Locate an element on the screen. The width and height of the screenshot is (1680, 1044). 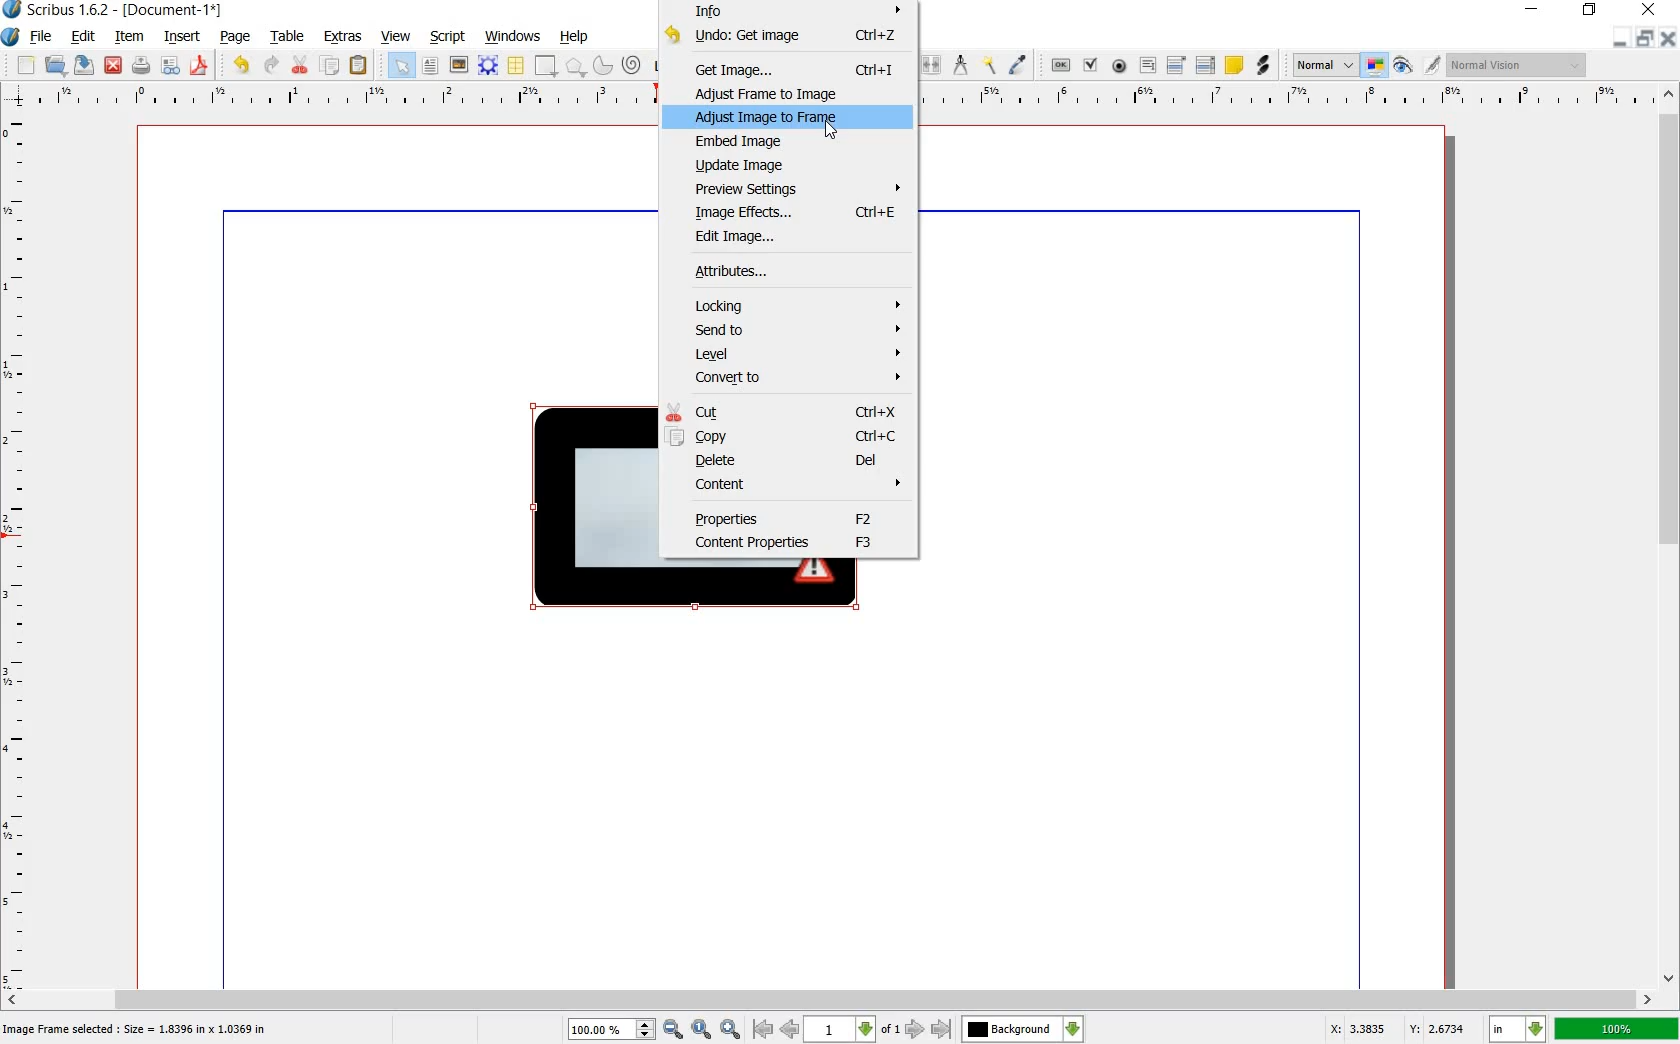
preflight verifier is located at coordinates (169, 66).